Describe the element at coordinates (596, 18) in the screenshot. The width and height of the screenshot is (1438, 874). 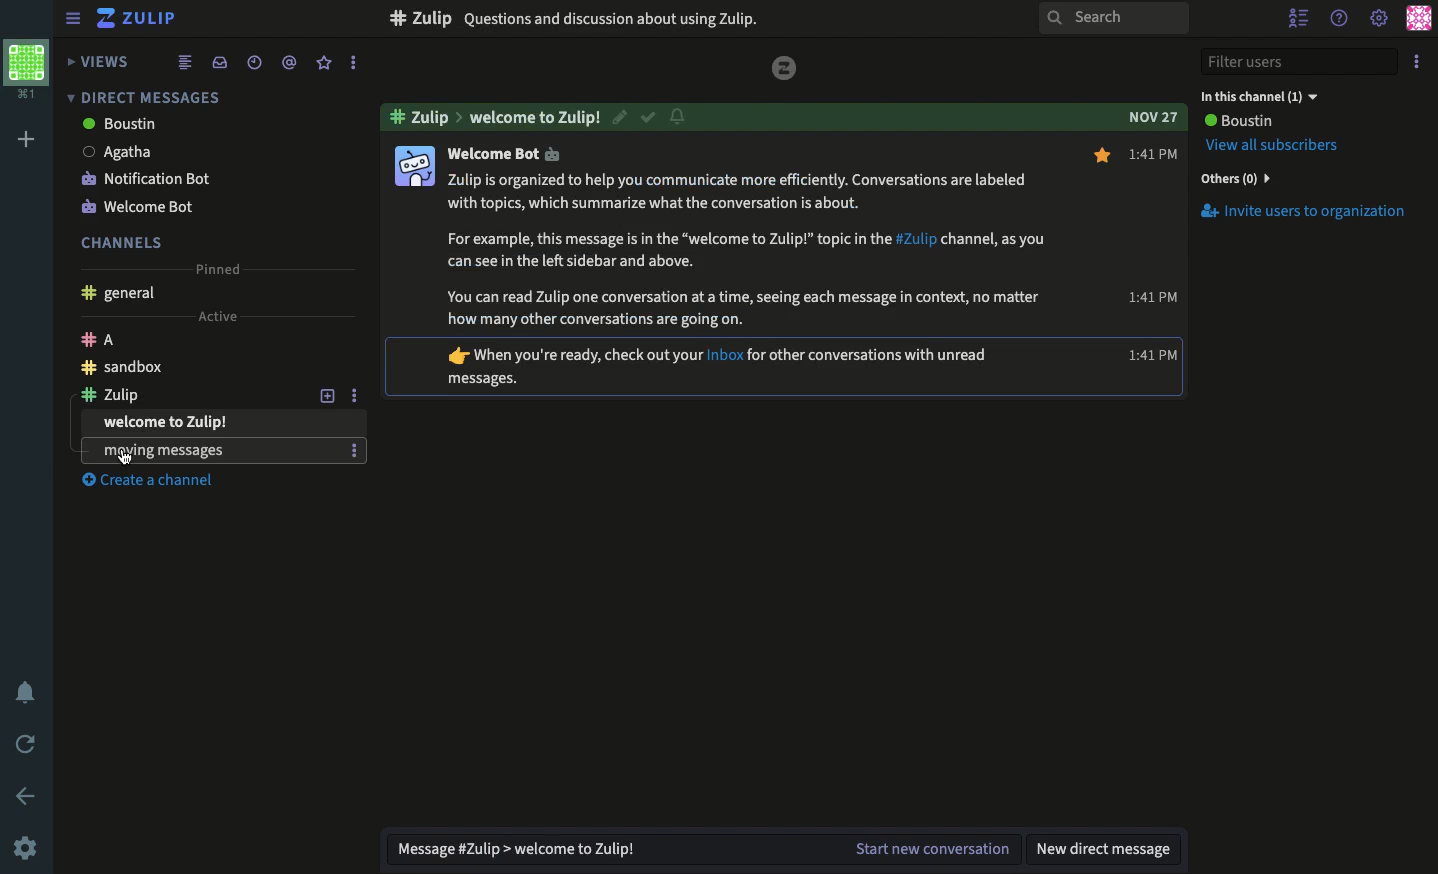
I see `Experiment with zulip here` at that location.